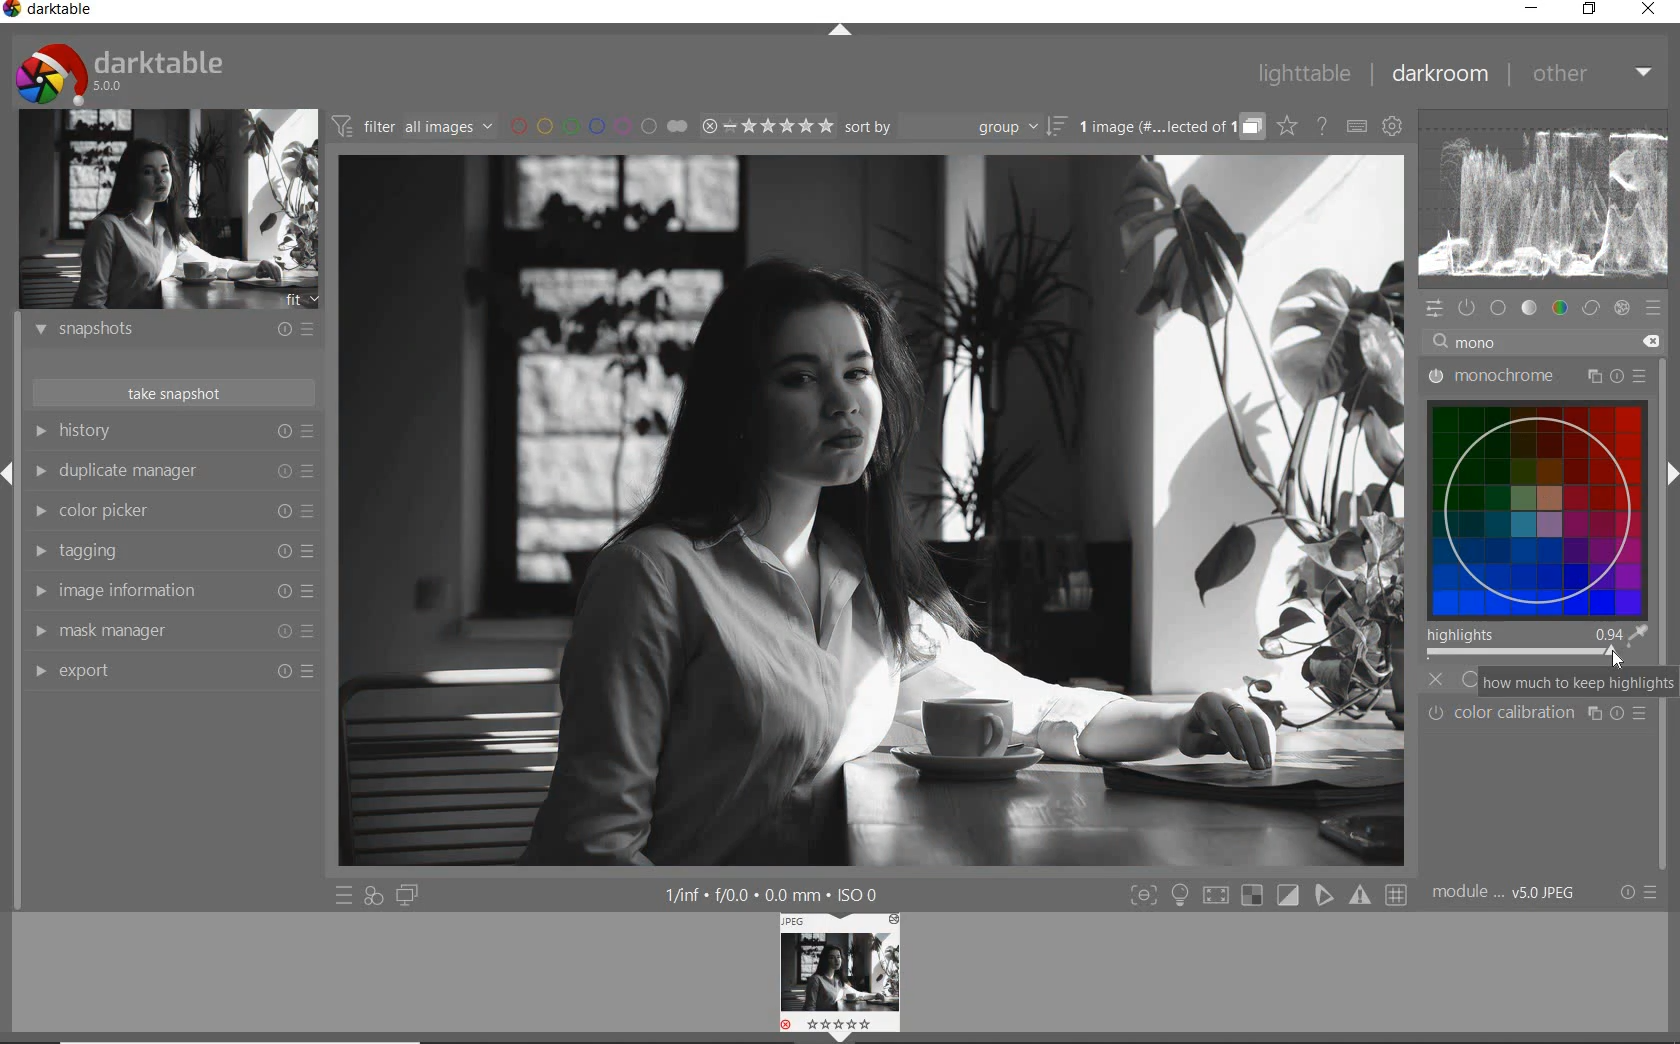  I want to click on Expand/Collapse, so click(10, 471).